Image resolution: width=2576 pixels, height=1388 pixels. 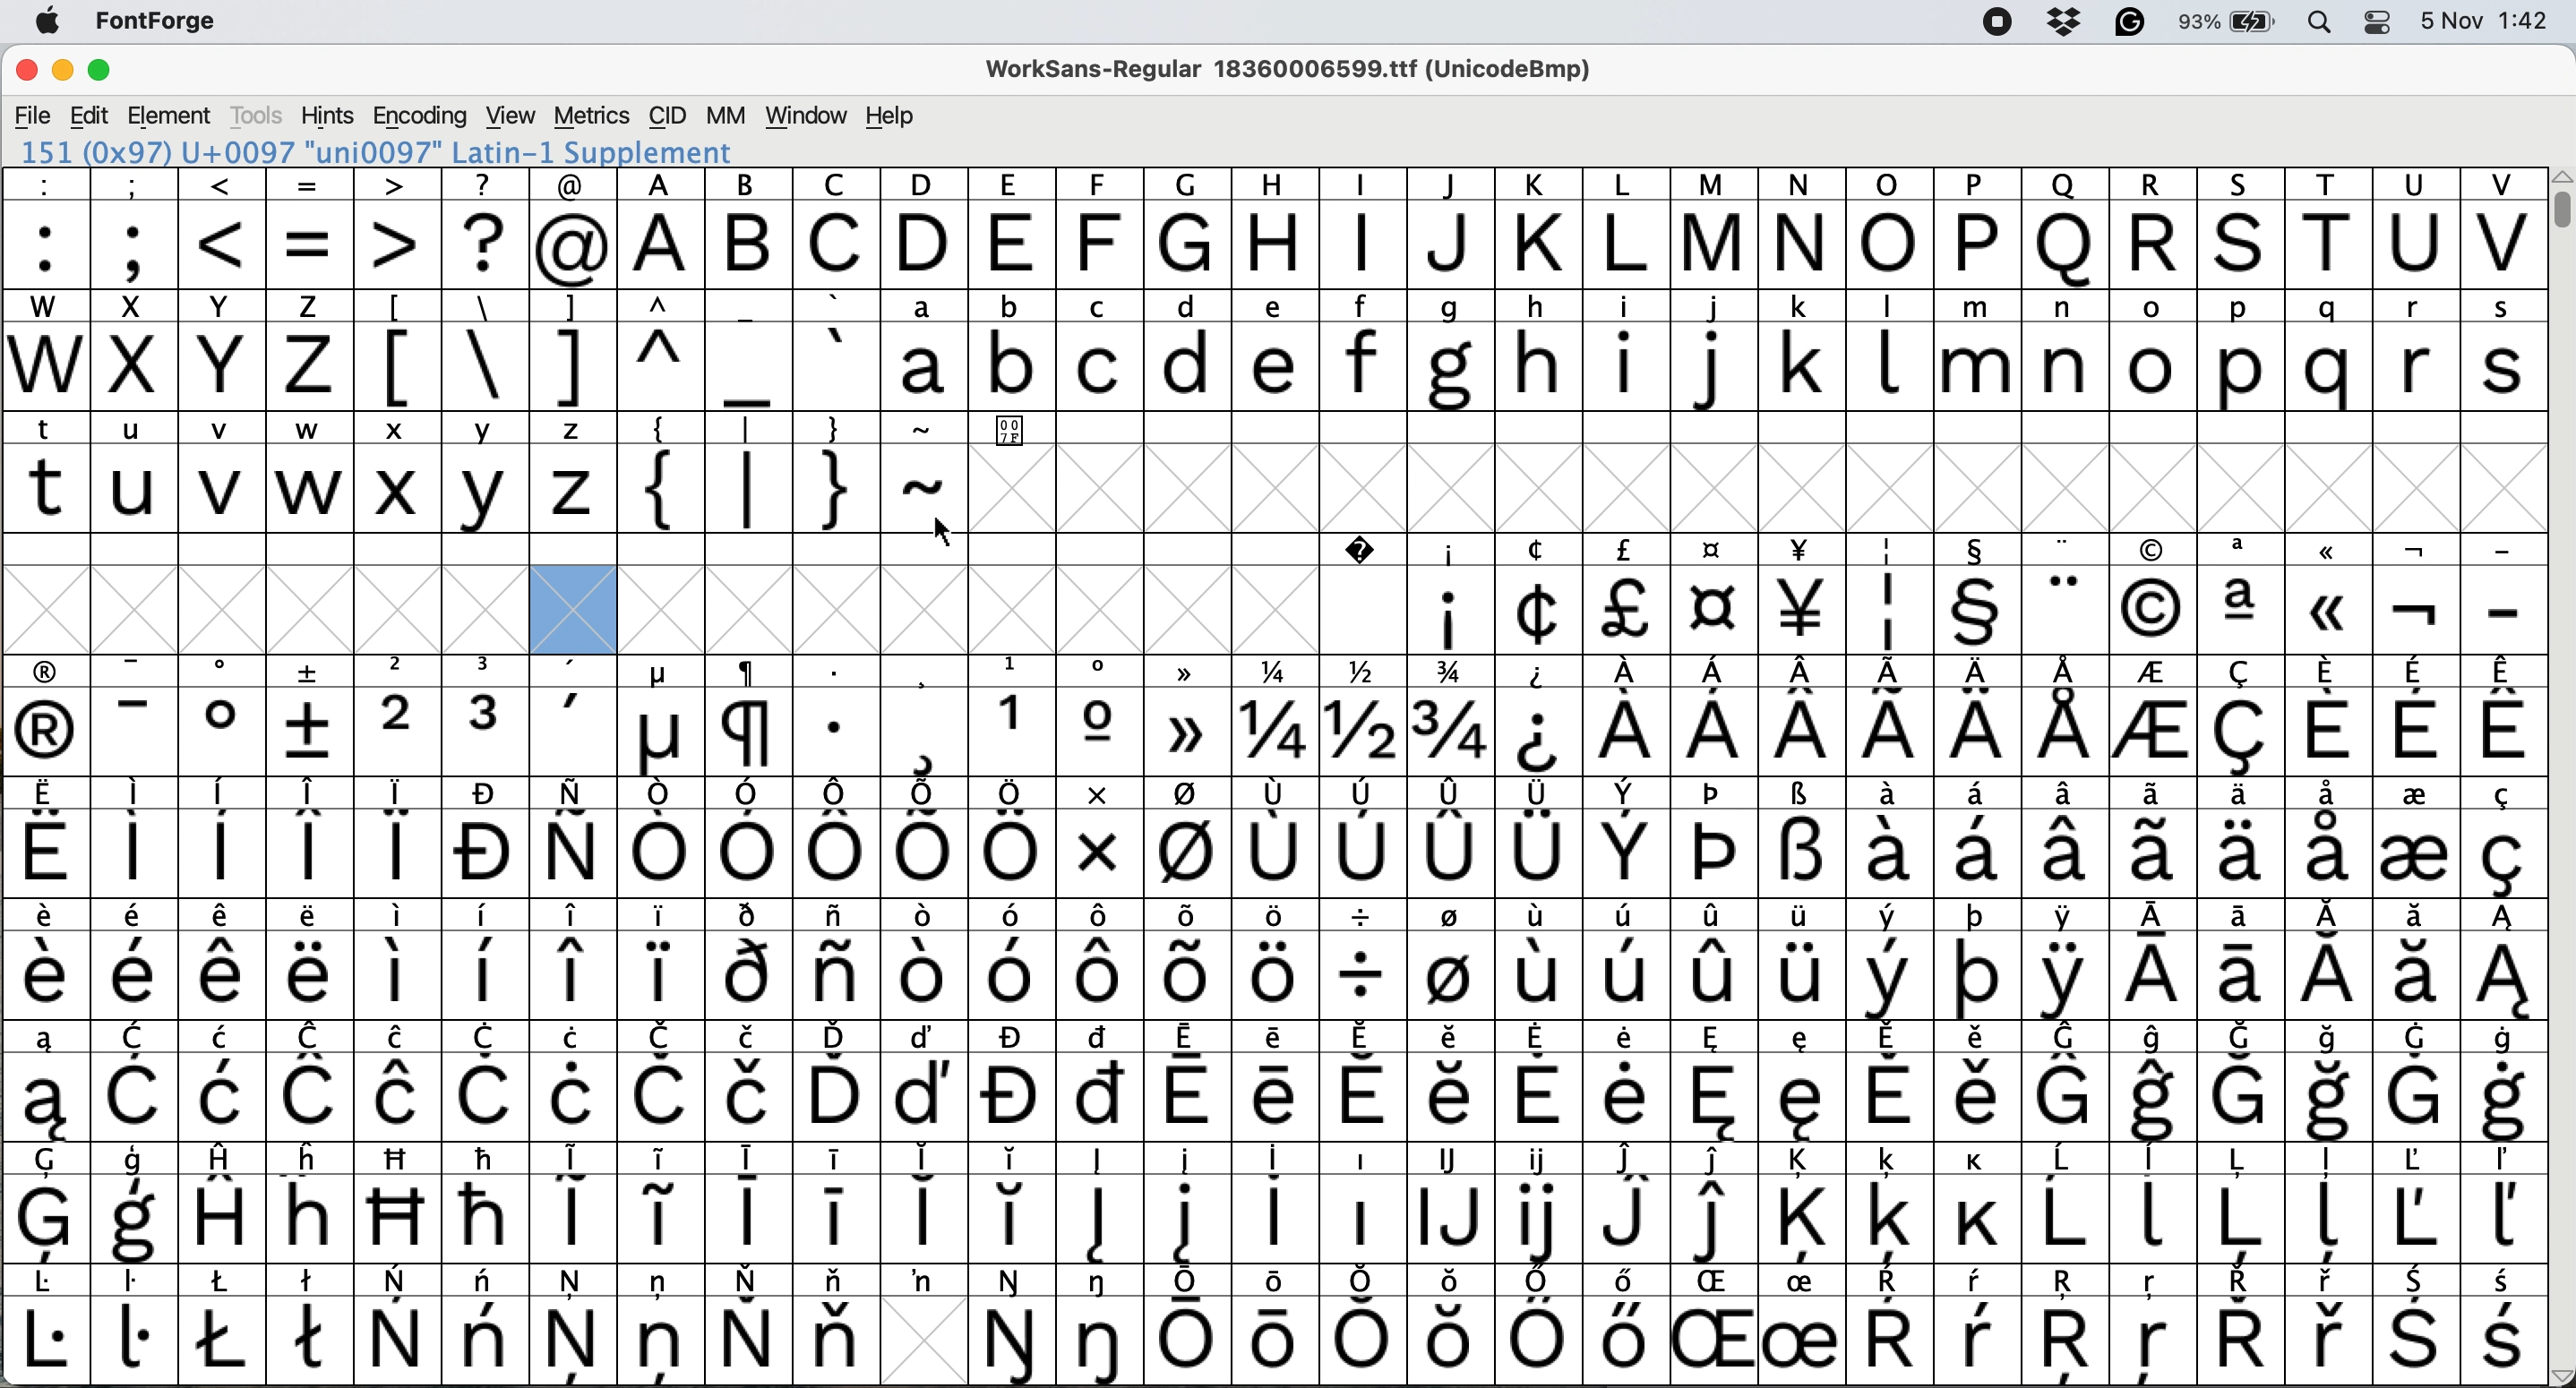 What do you see at coordinates (1278, 230) in the screenshot?
I see `H` at bounding box center [1278, 230].